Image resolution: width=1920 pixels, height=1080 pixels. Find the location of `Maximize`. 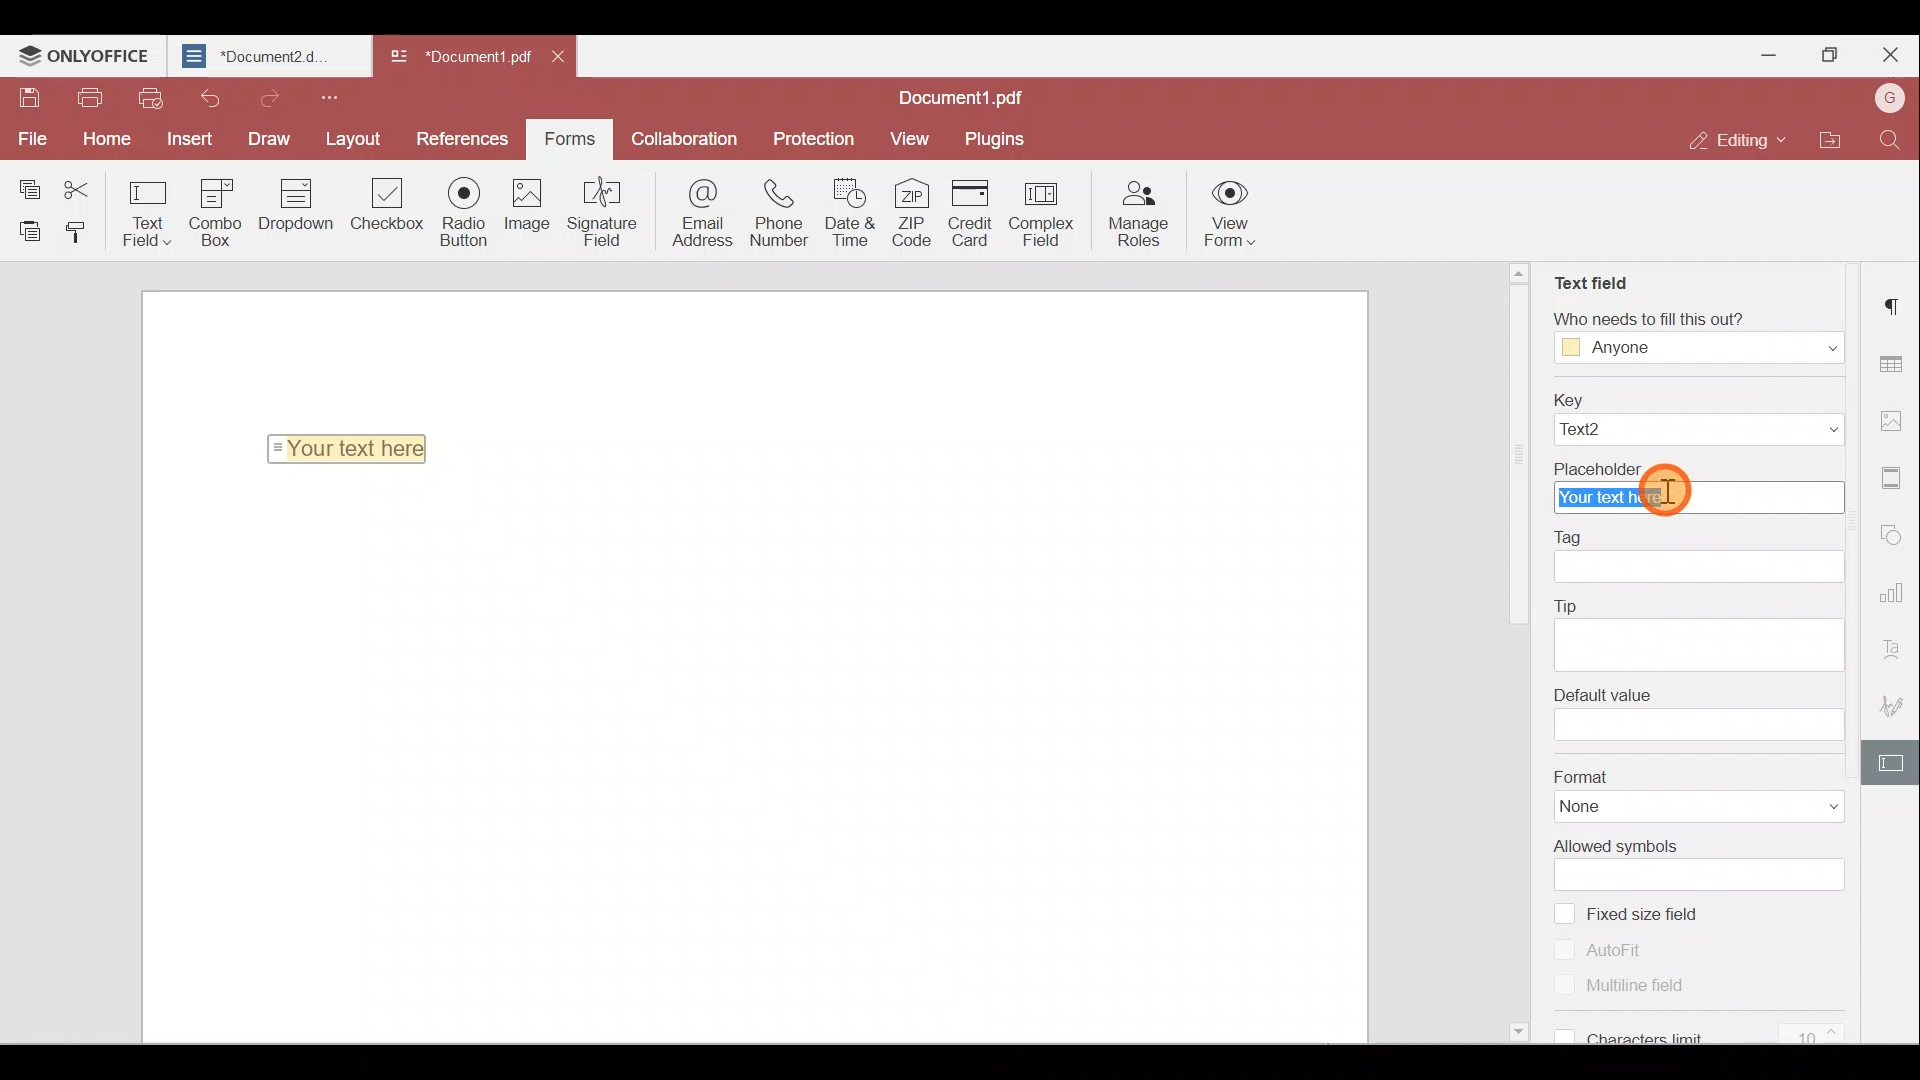

Maximize is located at coordinates (1829, 50).